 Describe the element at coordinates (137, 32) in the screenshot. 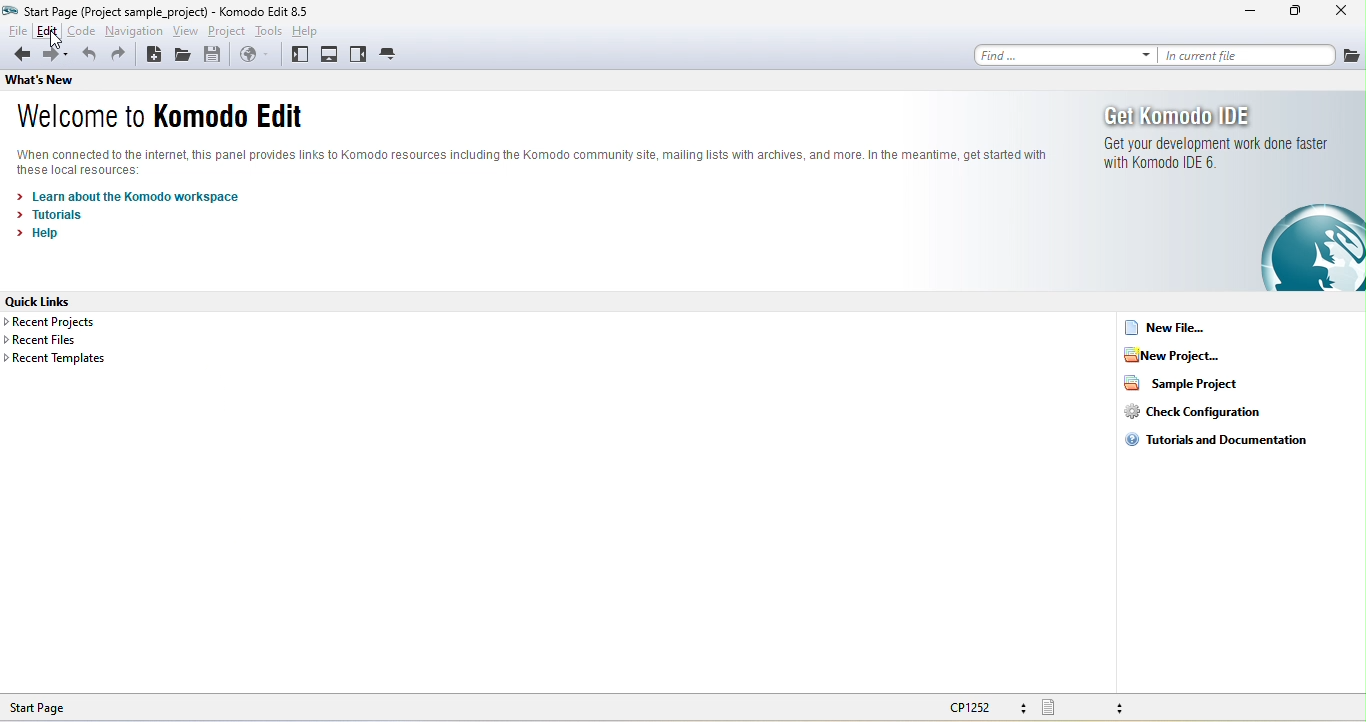

I see `navigation` at that location.